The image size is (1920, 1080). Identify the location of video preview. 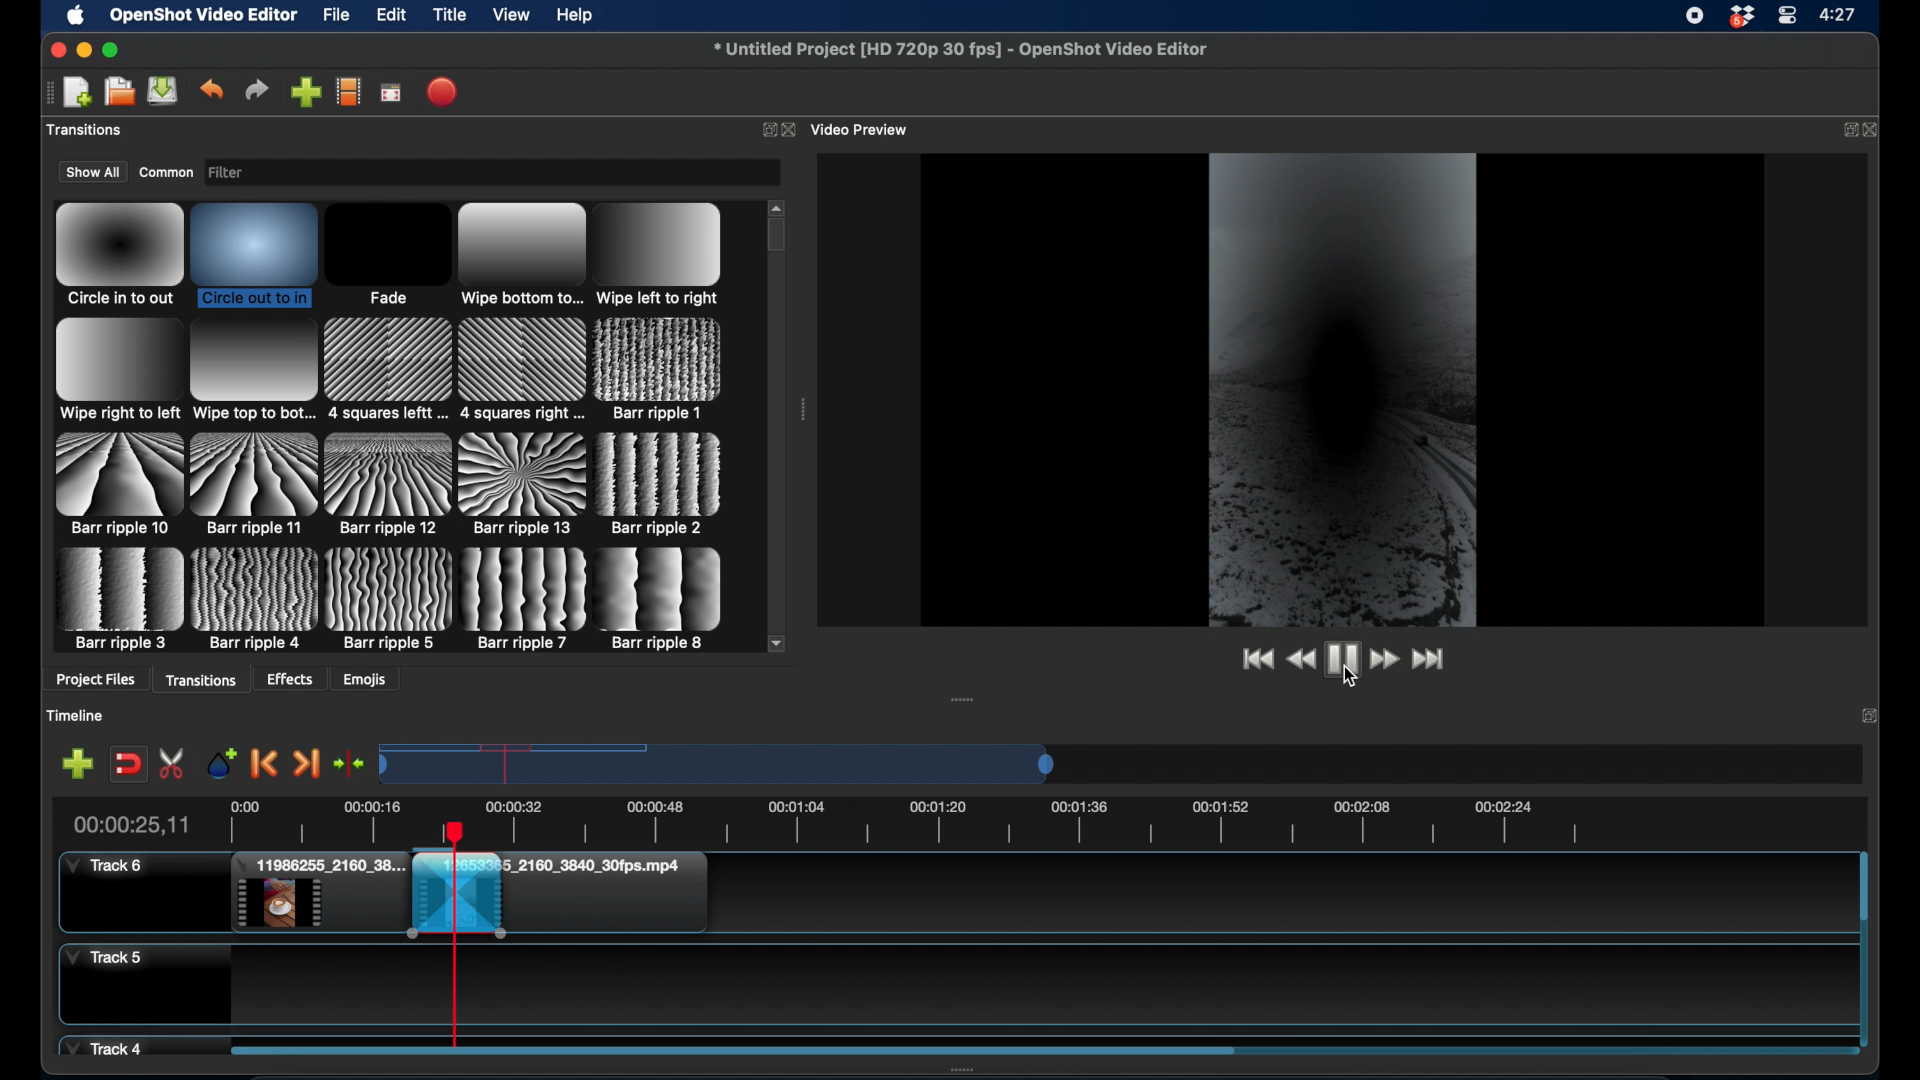
(863, 129).